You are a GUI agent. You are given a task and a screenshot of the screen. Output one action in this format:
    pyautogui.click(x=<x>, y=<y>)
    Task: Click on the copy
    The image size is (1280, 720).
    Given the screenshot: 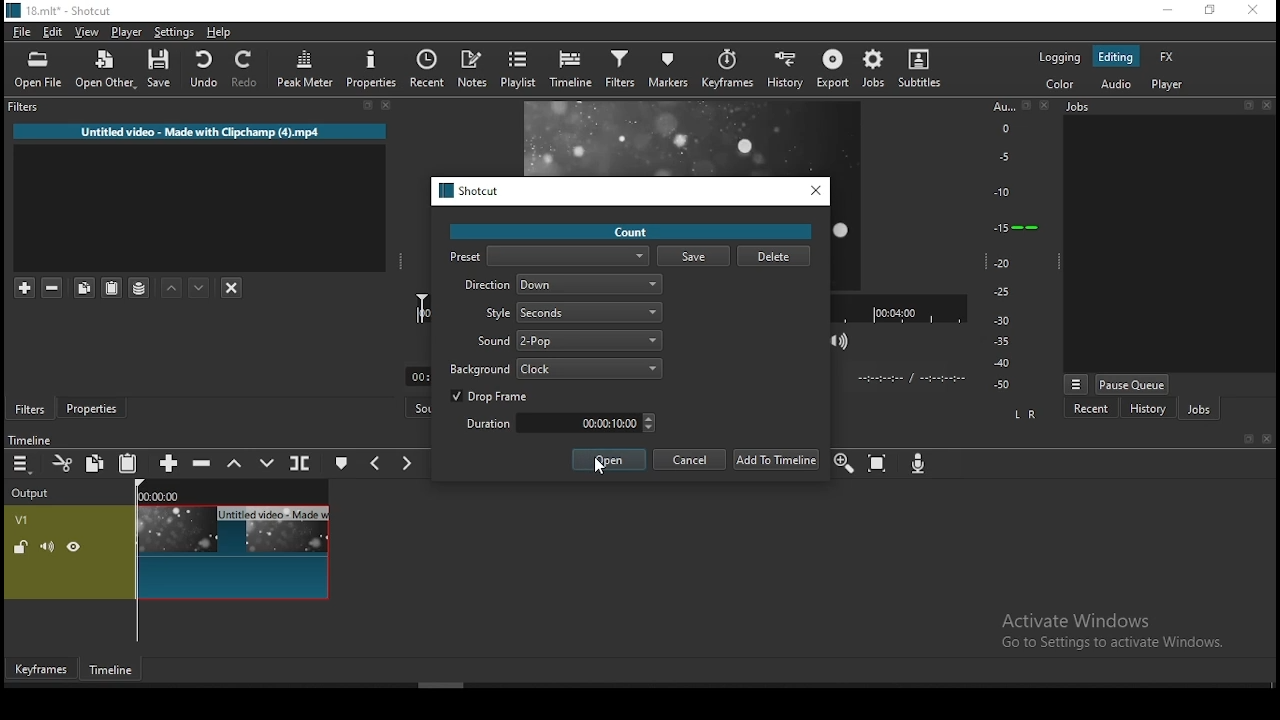 What is the action you would take?
    pyautogui.click(x=99, y=465)
    